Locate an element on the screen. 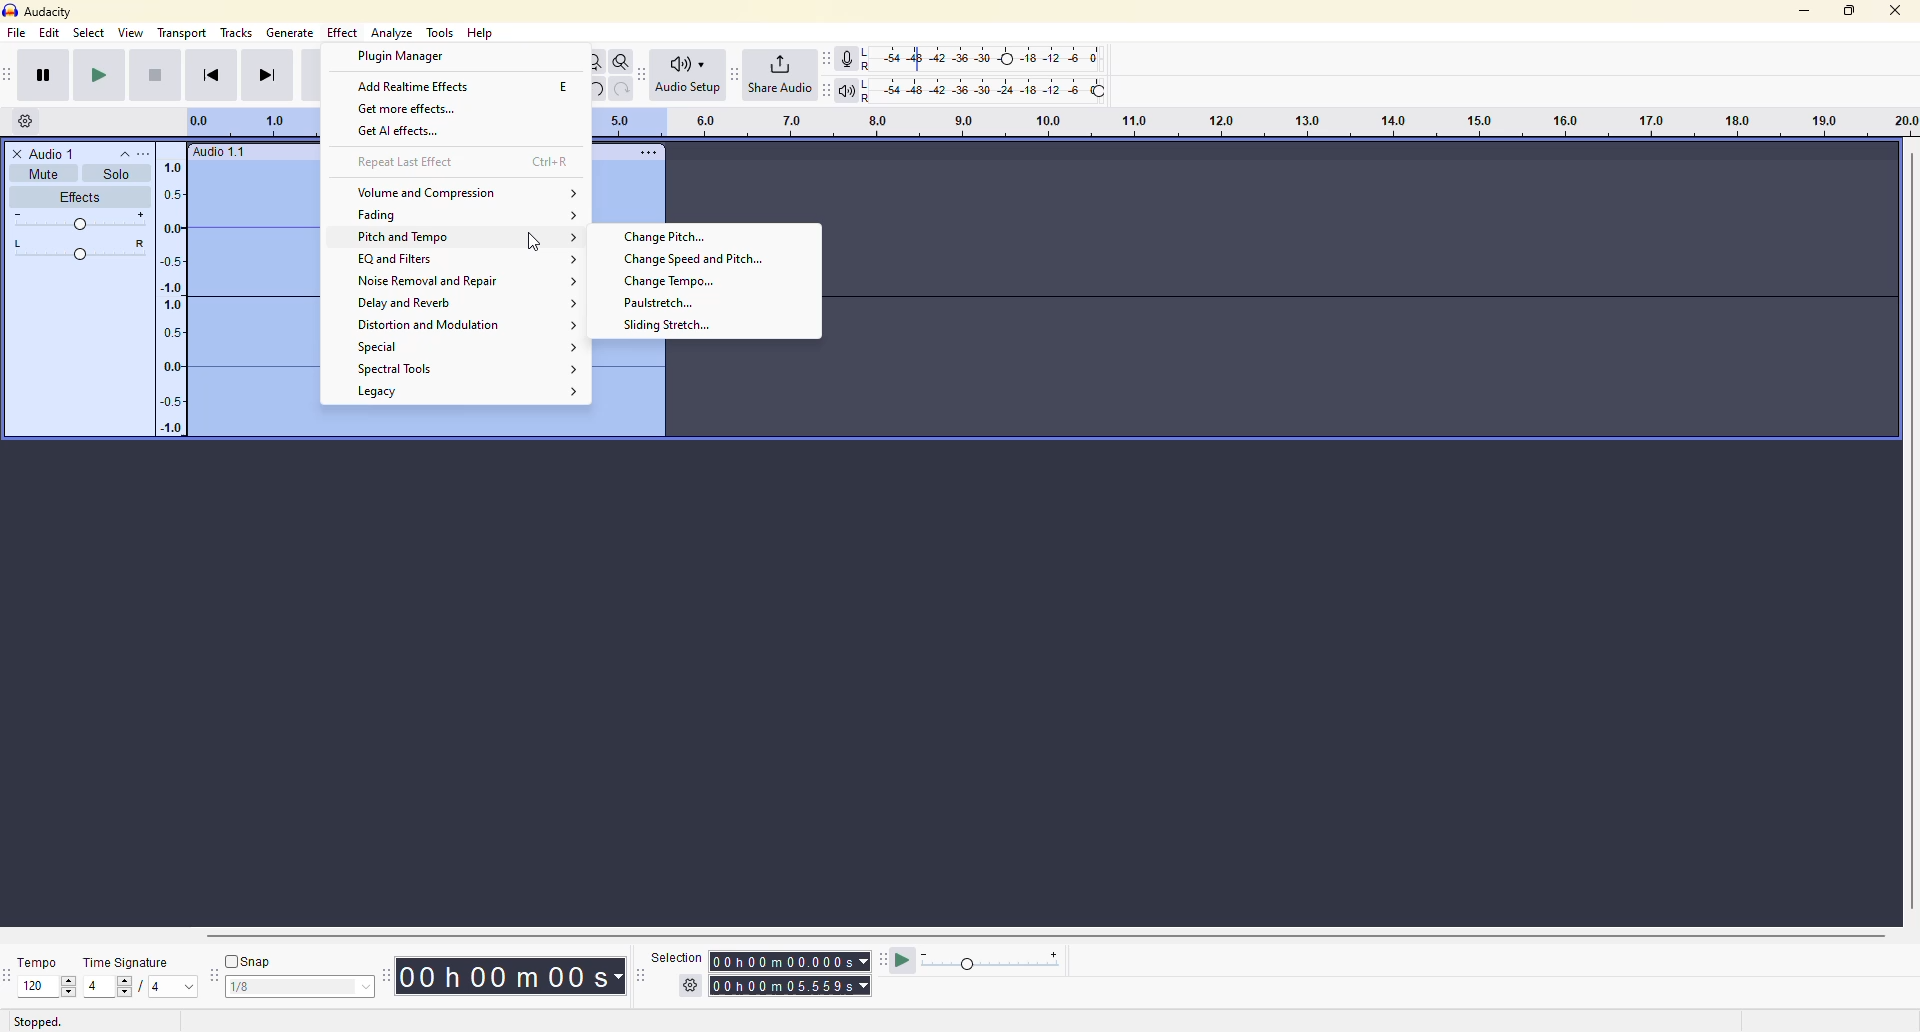 This screenshot has height=1032, width=1920. expand is located at coordinates (575, 392).